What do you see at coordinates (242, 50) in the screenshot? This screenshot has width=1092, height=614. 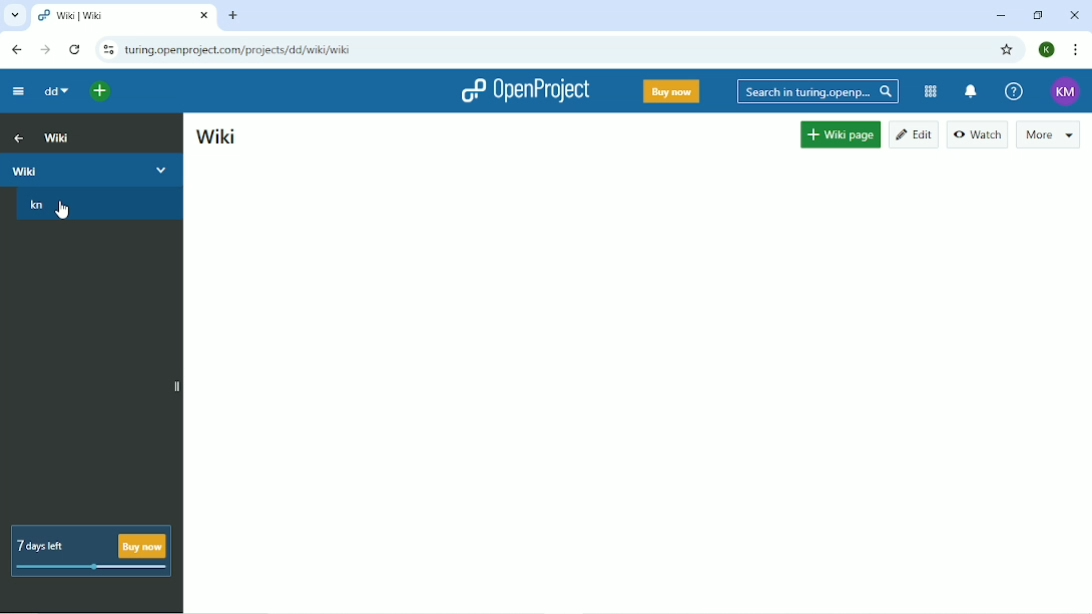 I see `Site` at bounding box center [242, 50].